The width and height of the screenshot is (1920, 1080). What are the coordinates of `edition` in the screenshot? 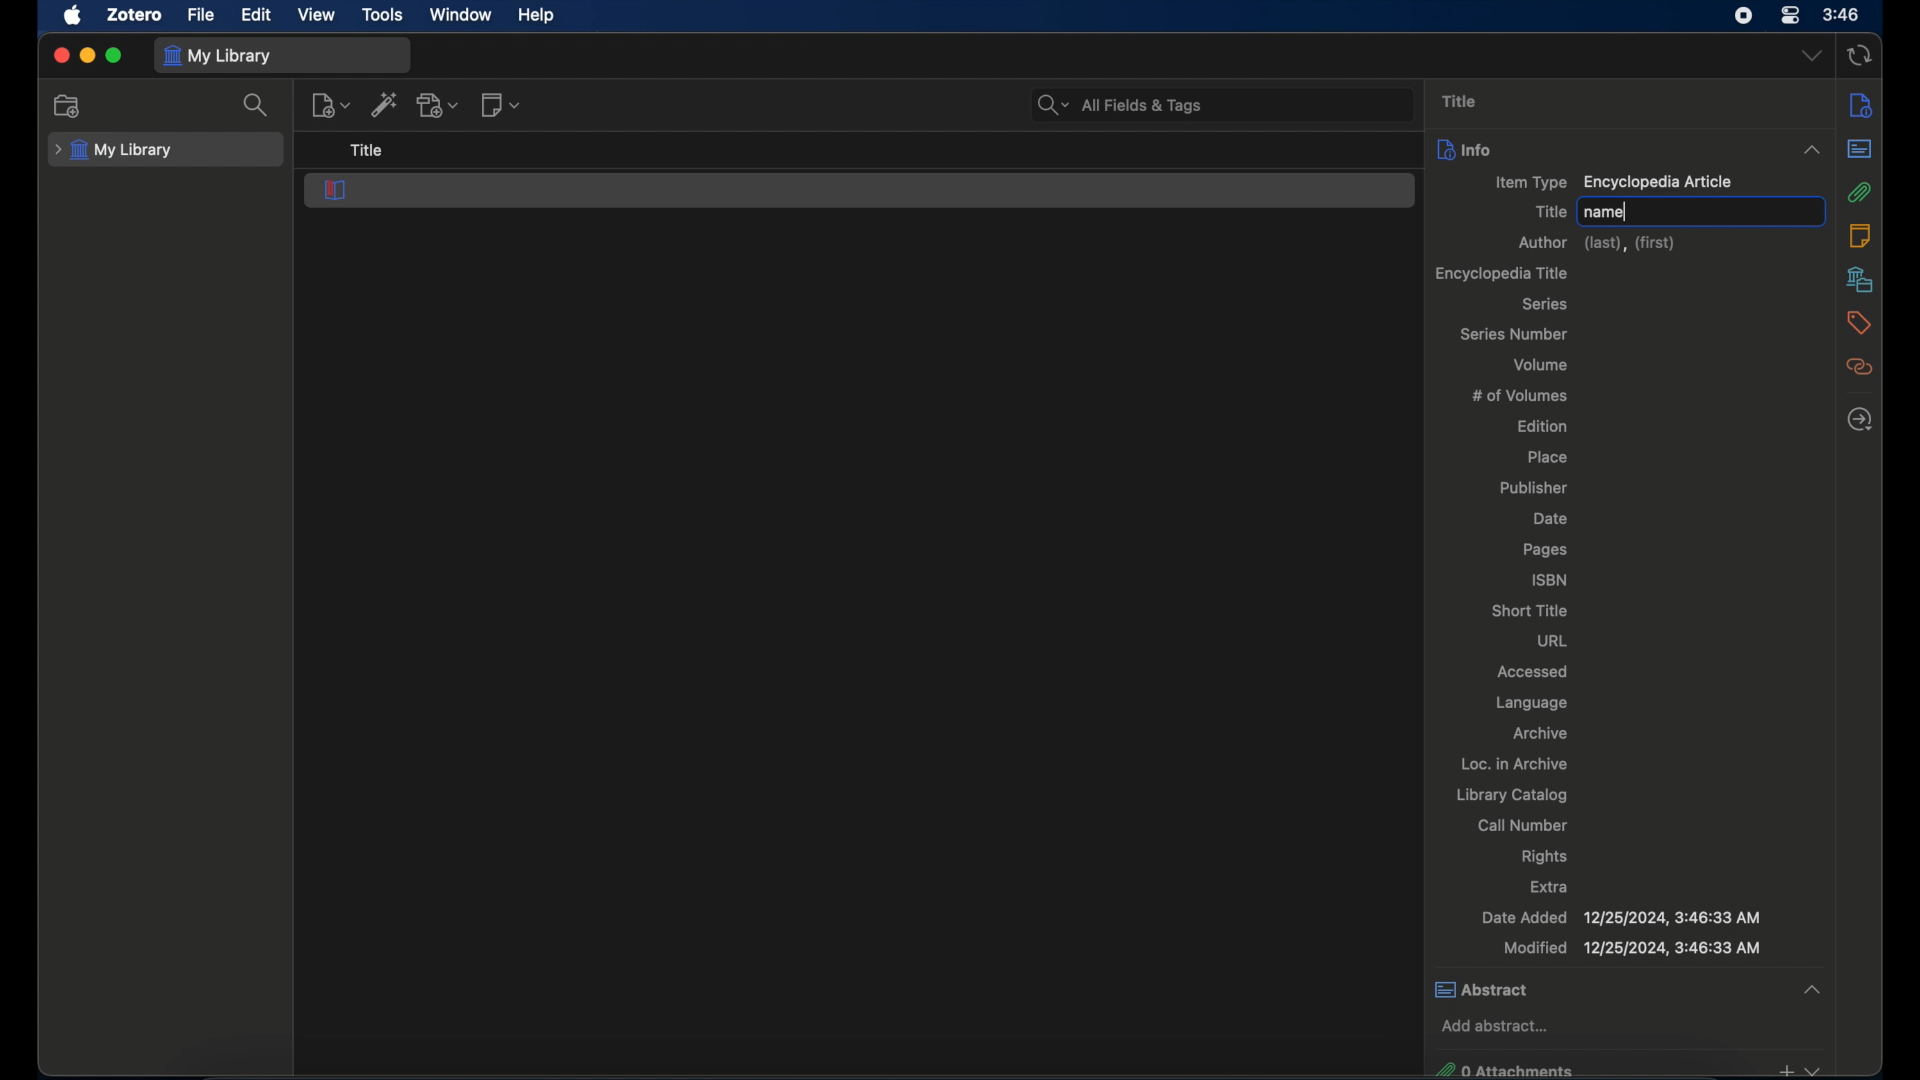 It's located at (1546, 425).